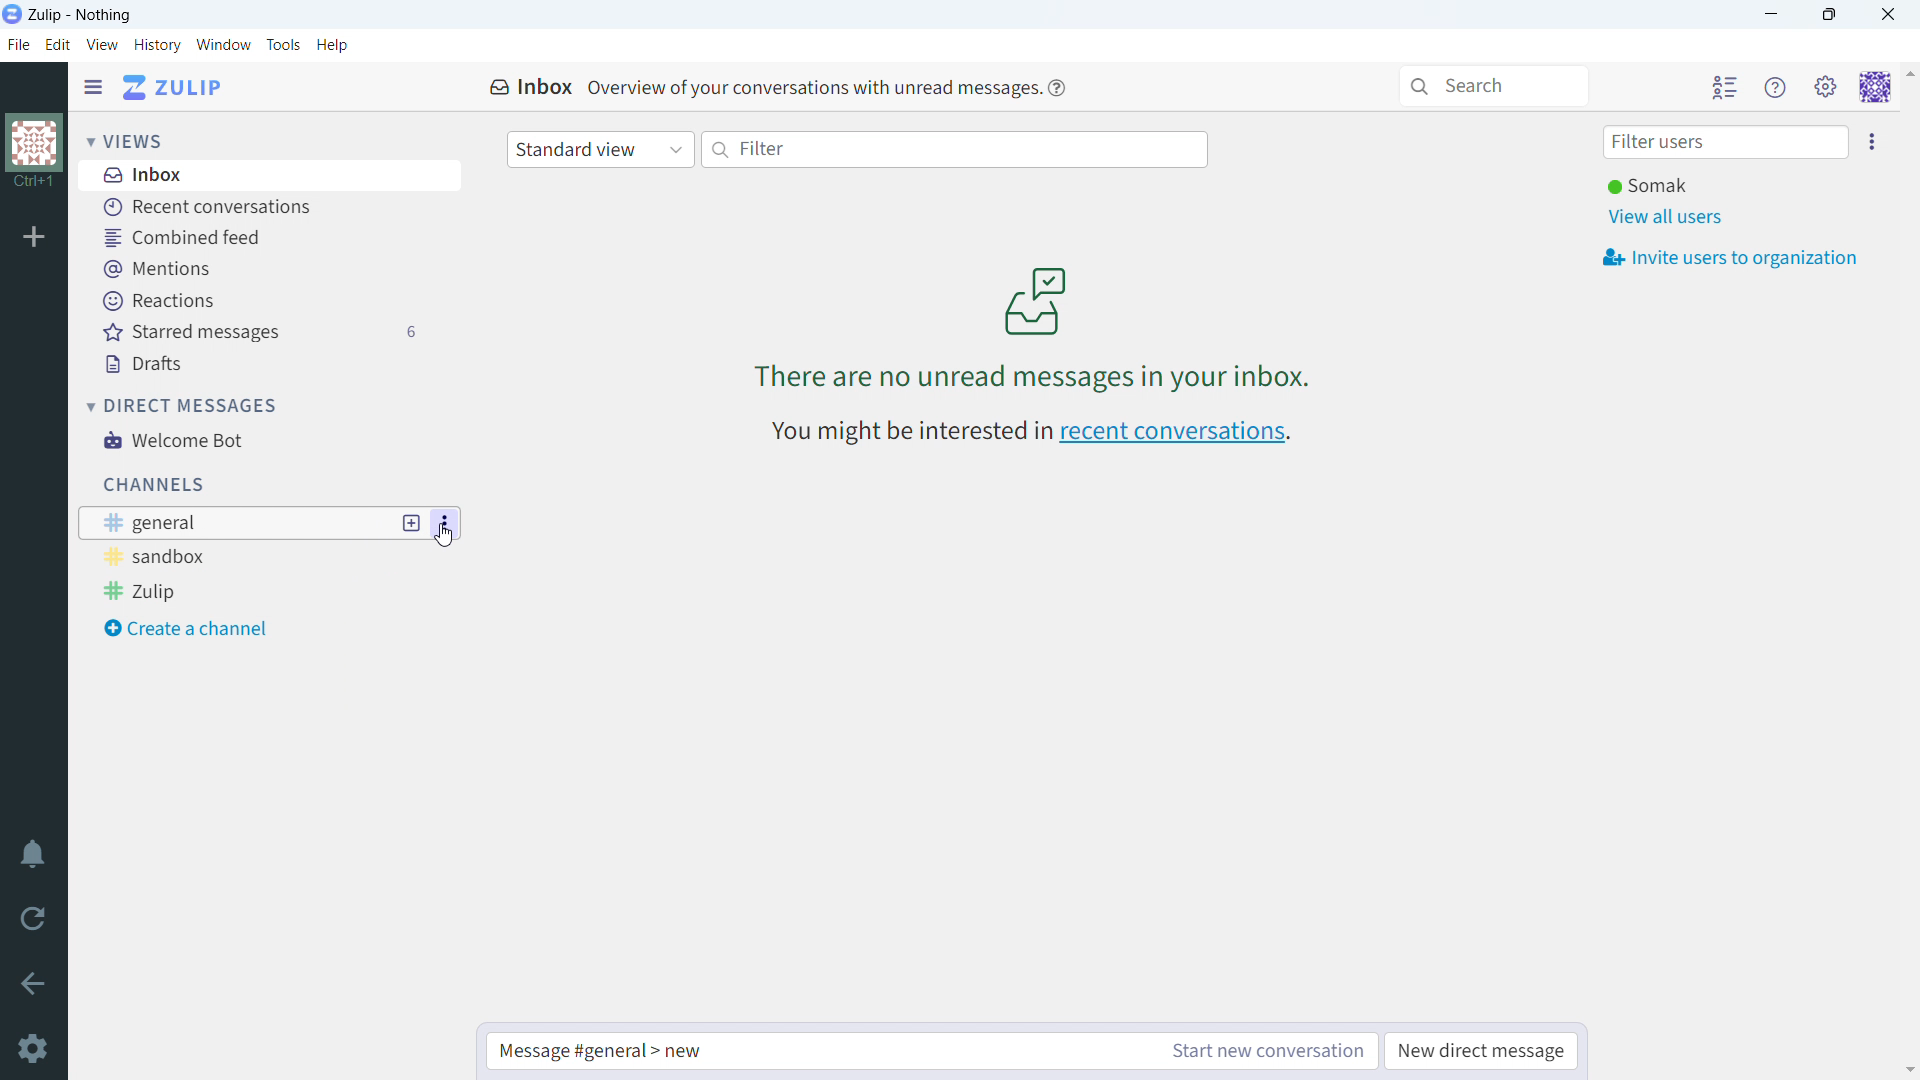  Describe the element at coordinates (224, 45) in the screenshot. I see `window` at that location.